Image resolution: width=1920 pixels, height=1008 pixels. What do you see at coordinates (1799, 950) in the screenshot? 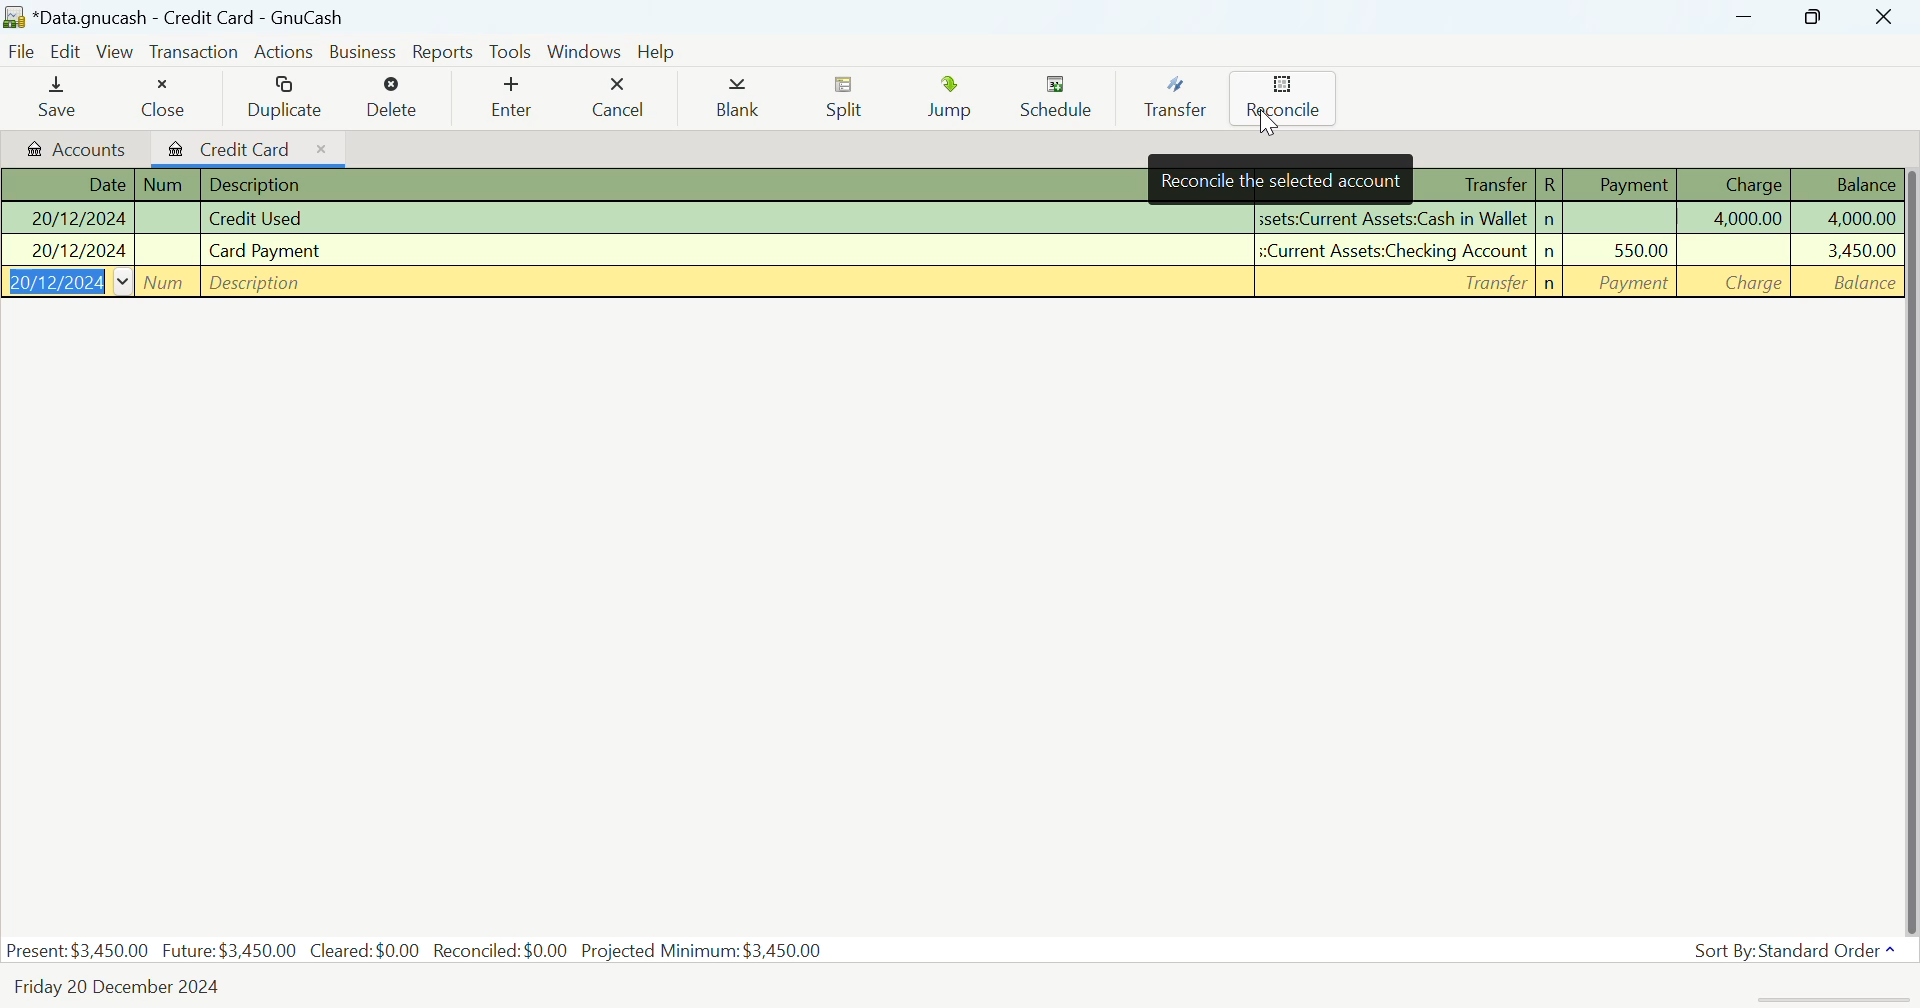
I see `Sort By: Standard Order` at bounding box center [1799, 950].